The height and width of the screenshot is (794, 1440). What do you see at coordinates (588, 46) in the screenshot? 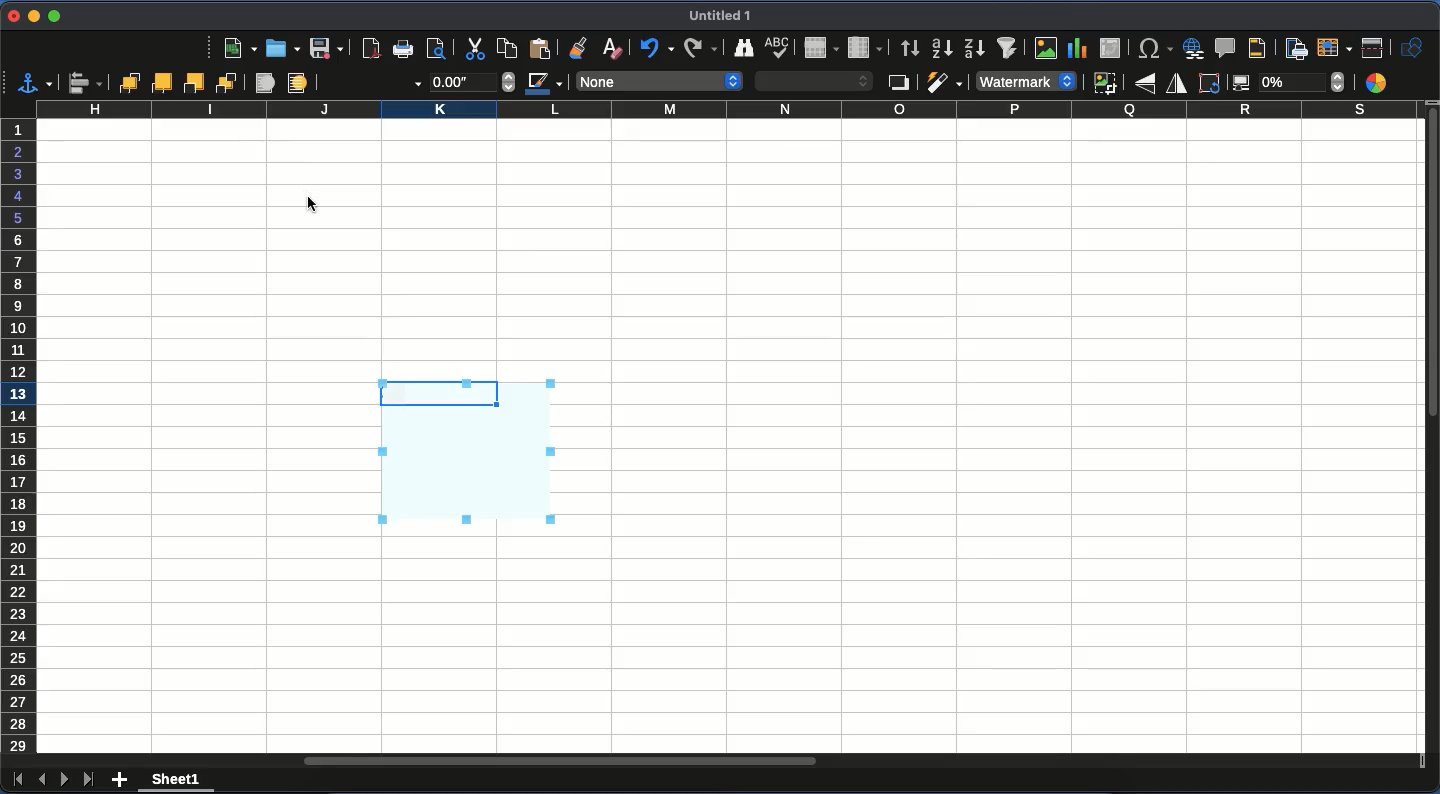
I see `clone formatting` at bounding box center [588, 46].